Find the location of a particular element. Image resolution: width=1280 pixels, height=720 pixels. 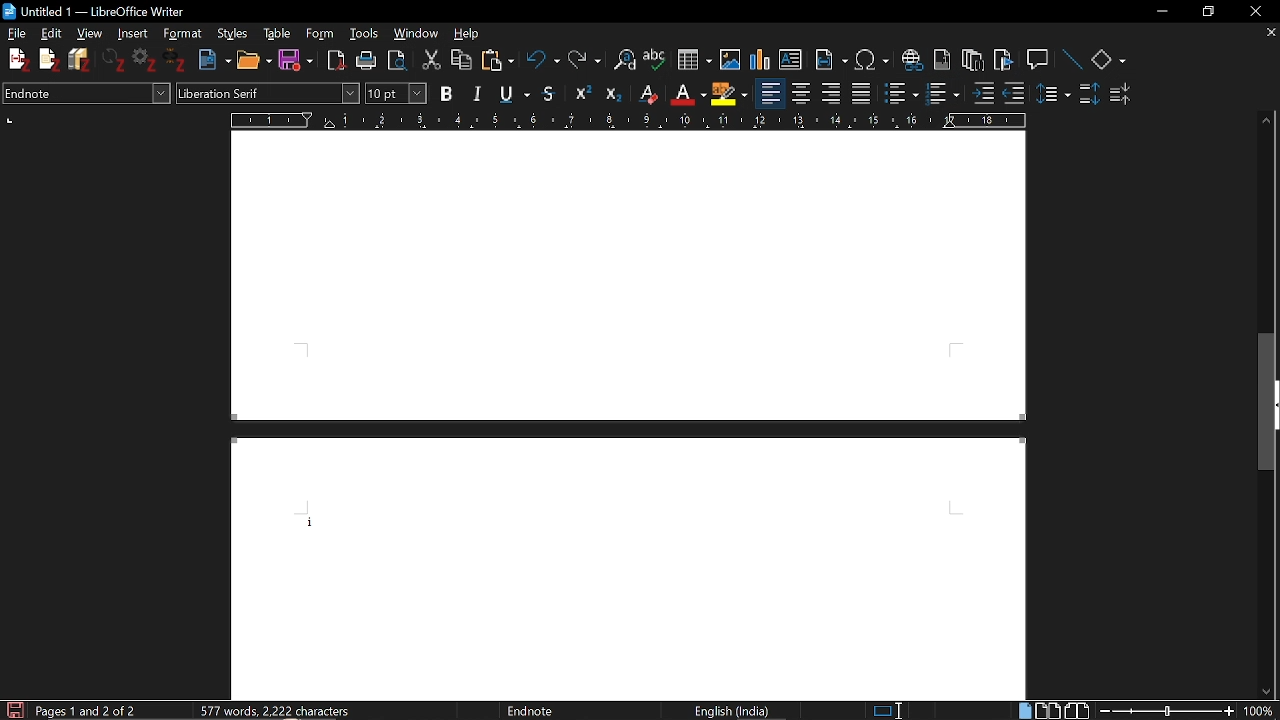

Cut is located at coordinates (430, 61).